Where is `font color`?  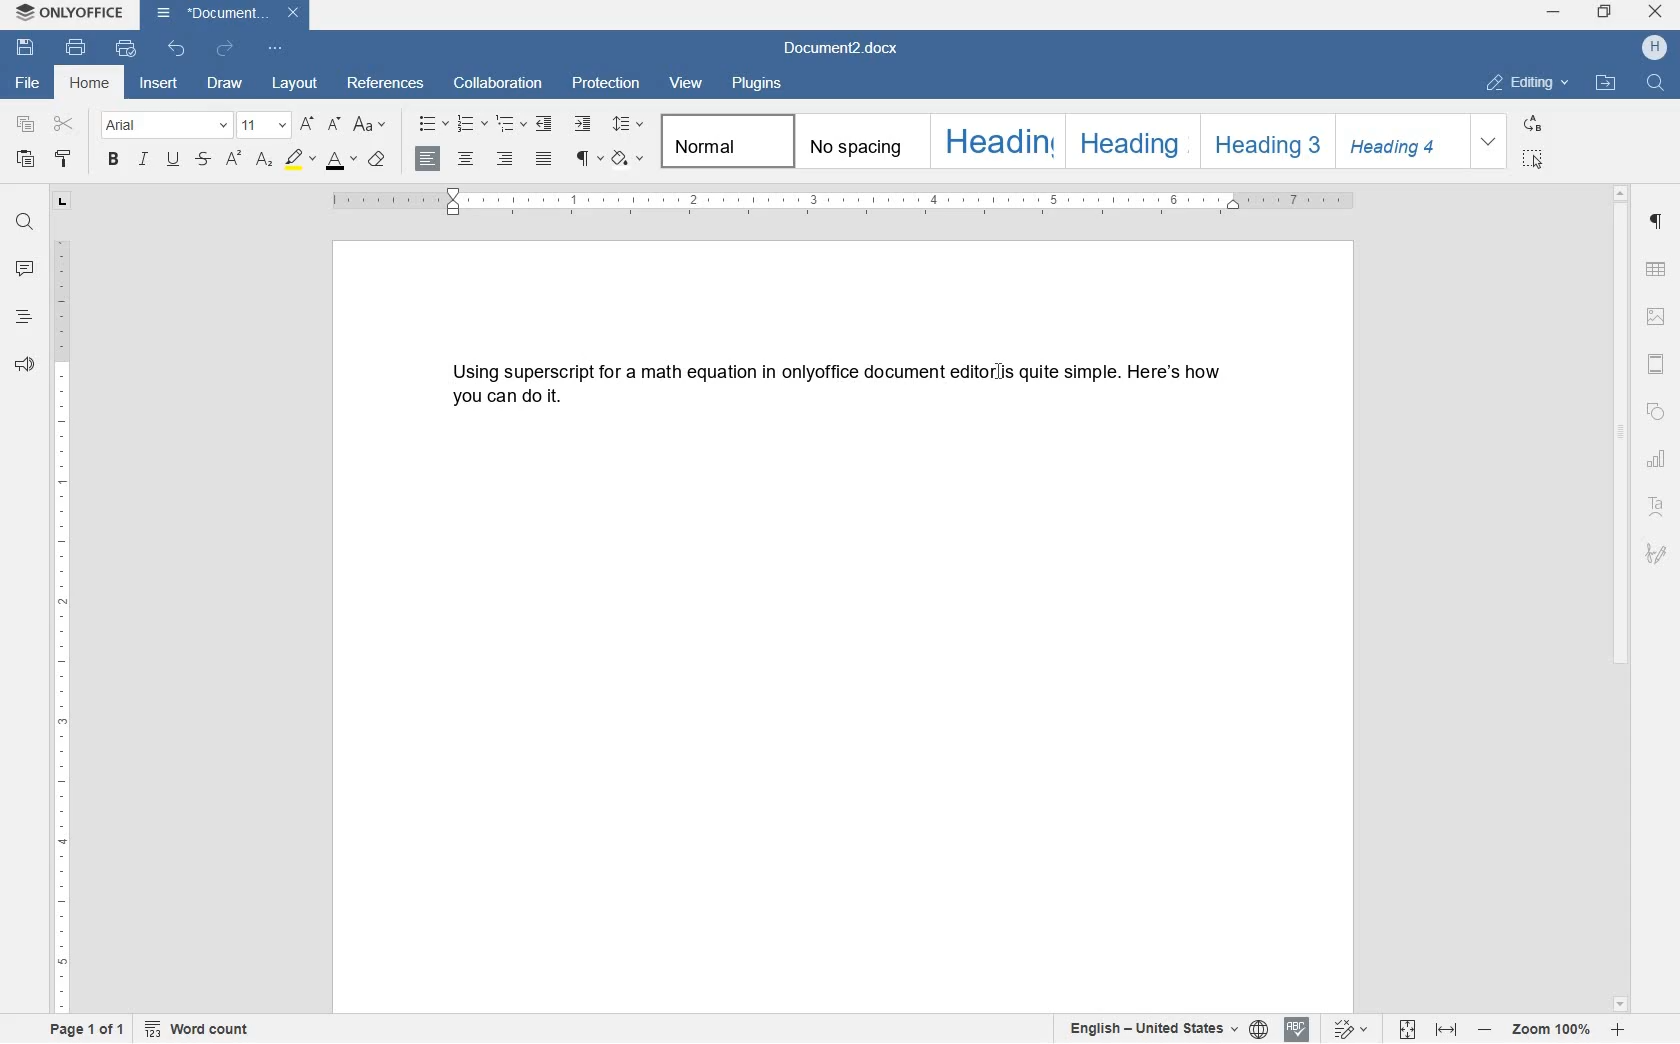
font color is located at coordinates (341, 161).